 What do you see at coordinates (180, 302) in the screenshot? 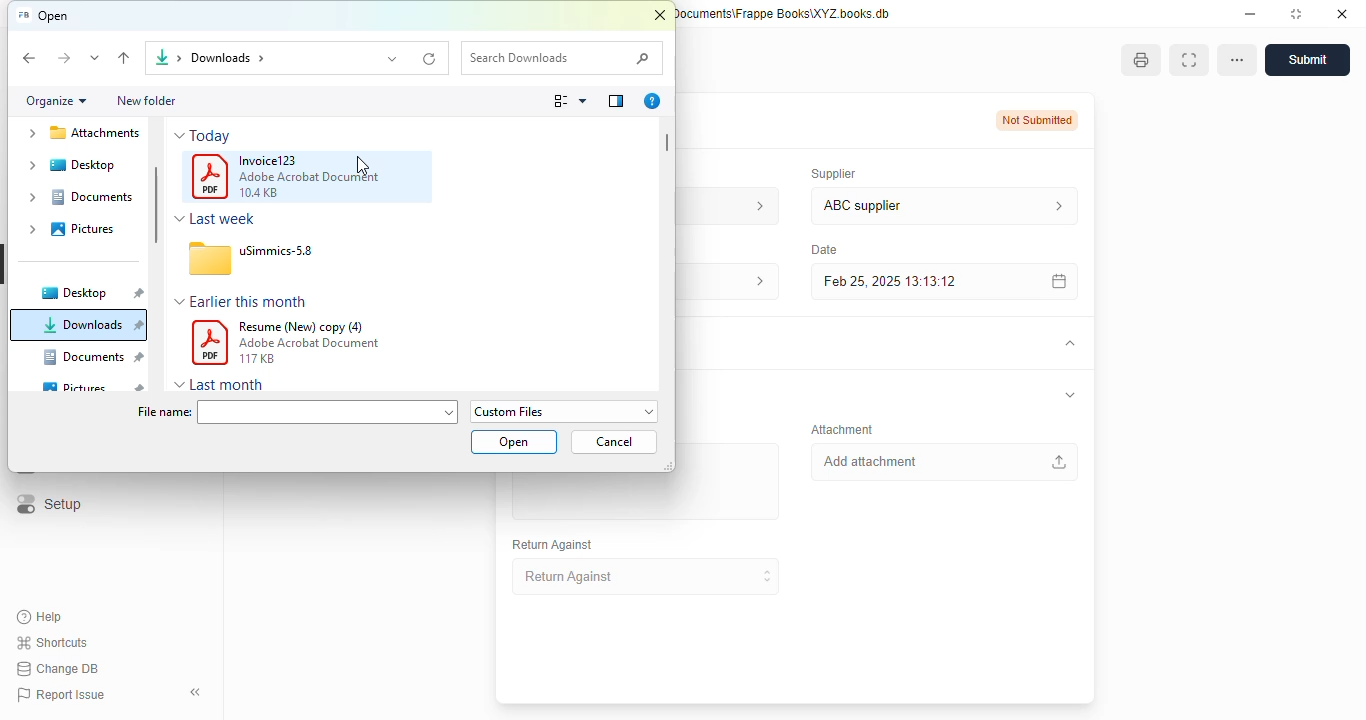
I see `dropdown` at bounding box center [180, 302].